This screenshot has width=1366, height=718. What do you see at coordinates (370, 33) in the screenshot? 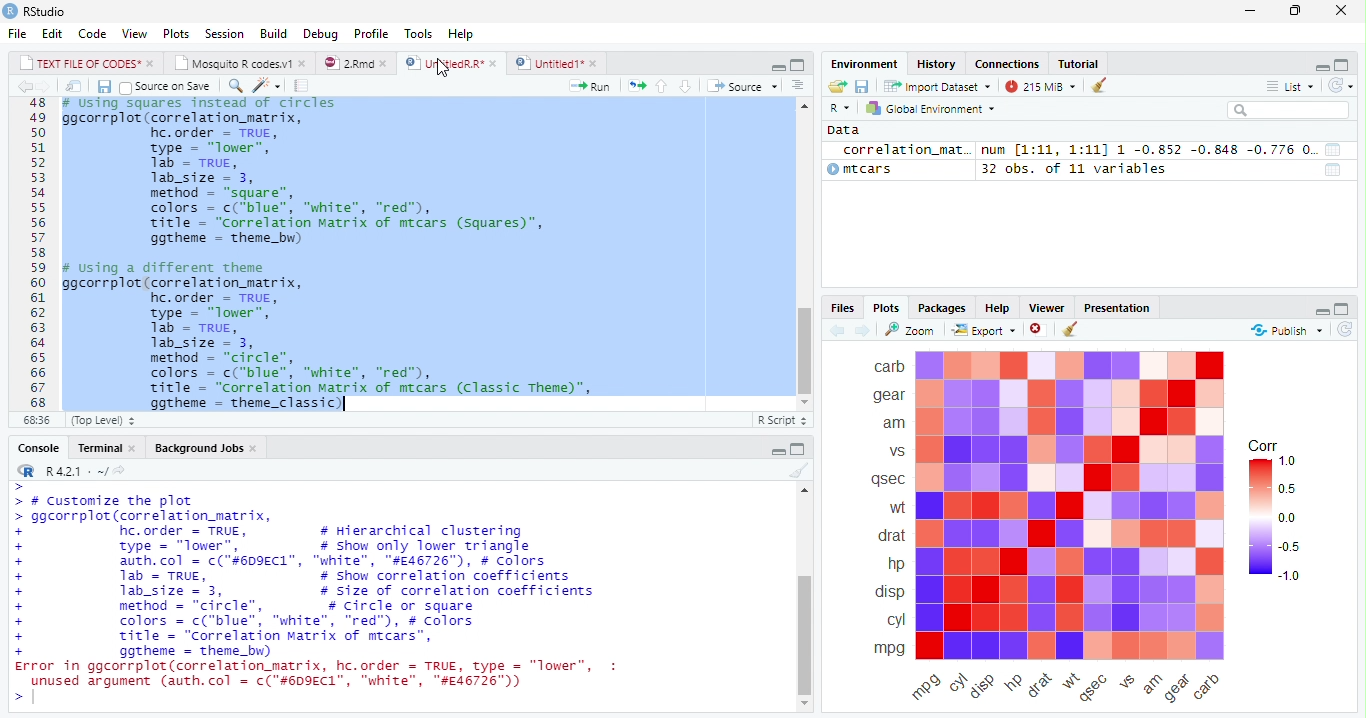
I see `Profile` at bounding box center [370, 33].